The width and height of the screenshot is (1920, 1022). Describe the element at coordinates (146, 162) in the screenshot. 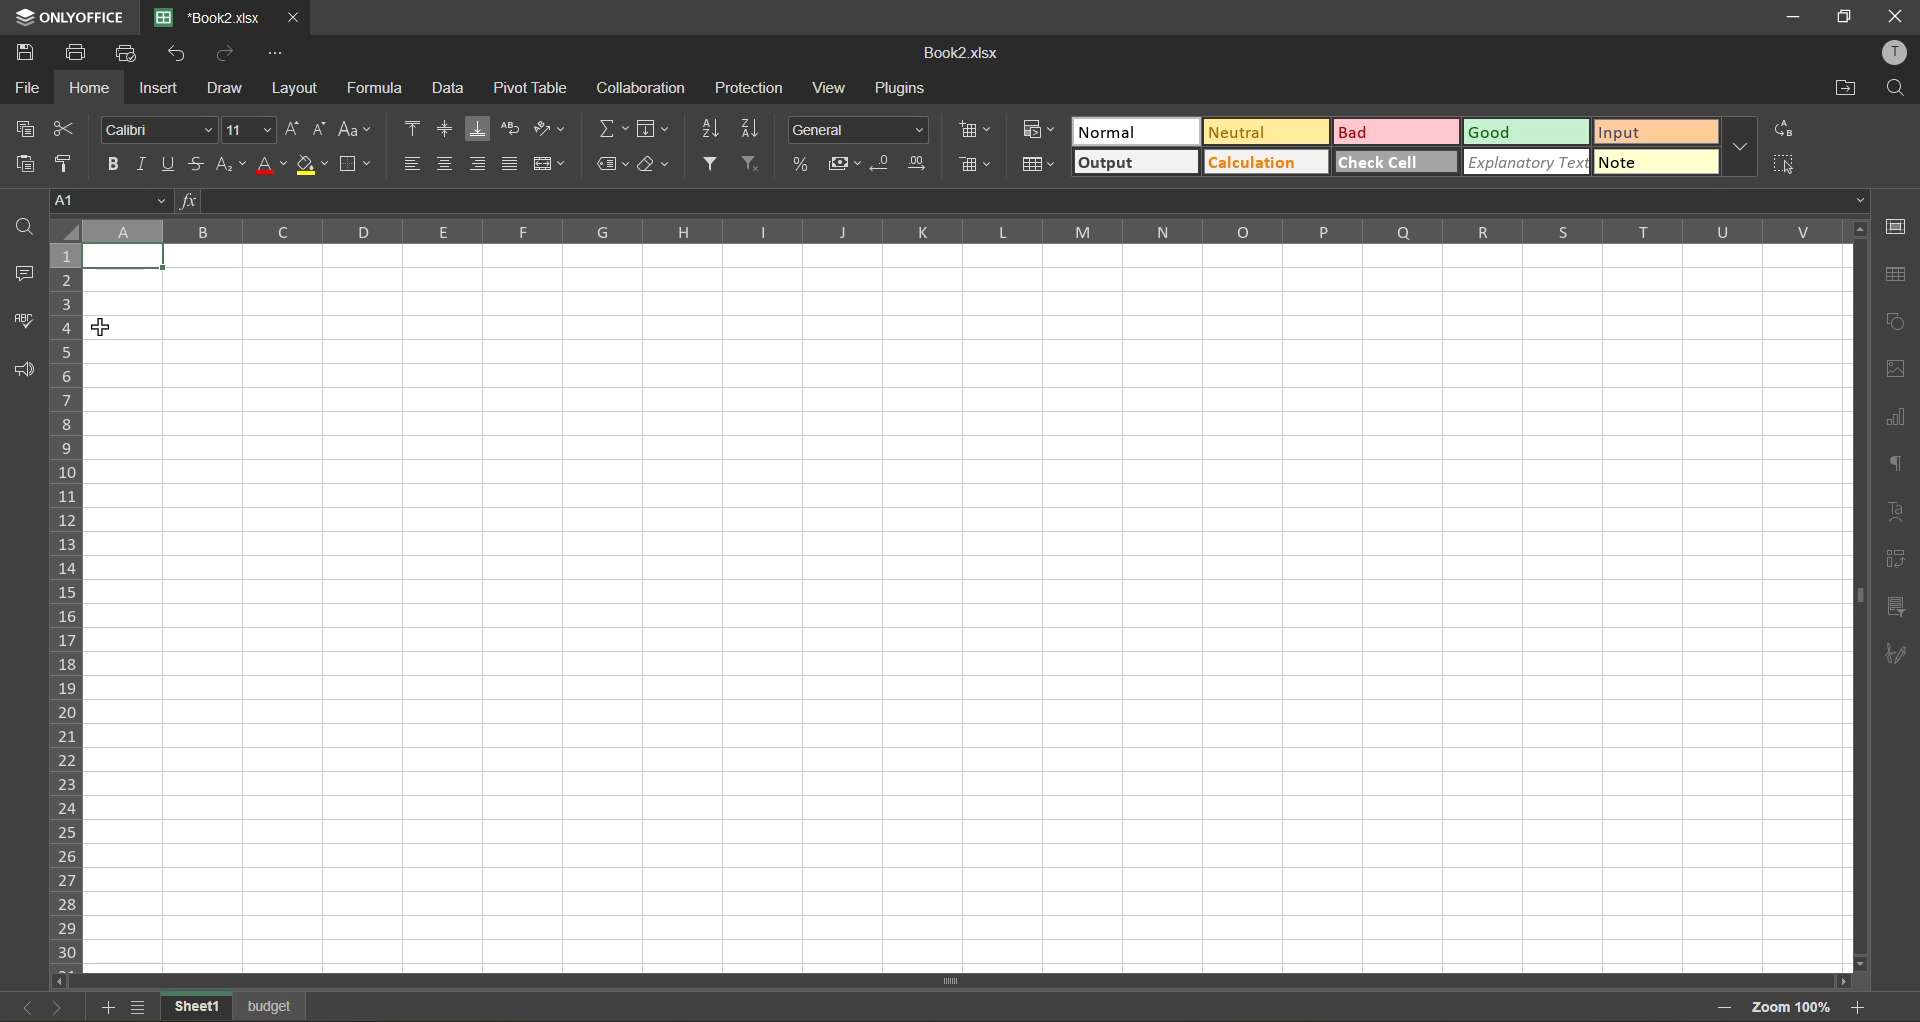

I see `italic` at that location.